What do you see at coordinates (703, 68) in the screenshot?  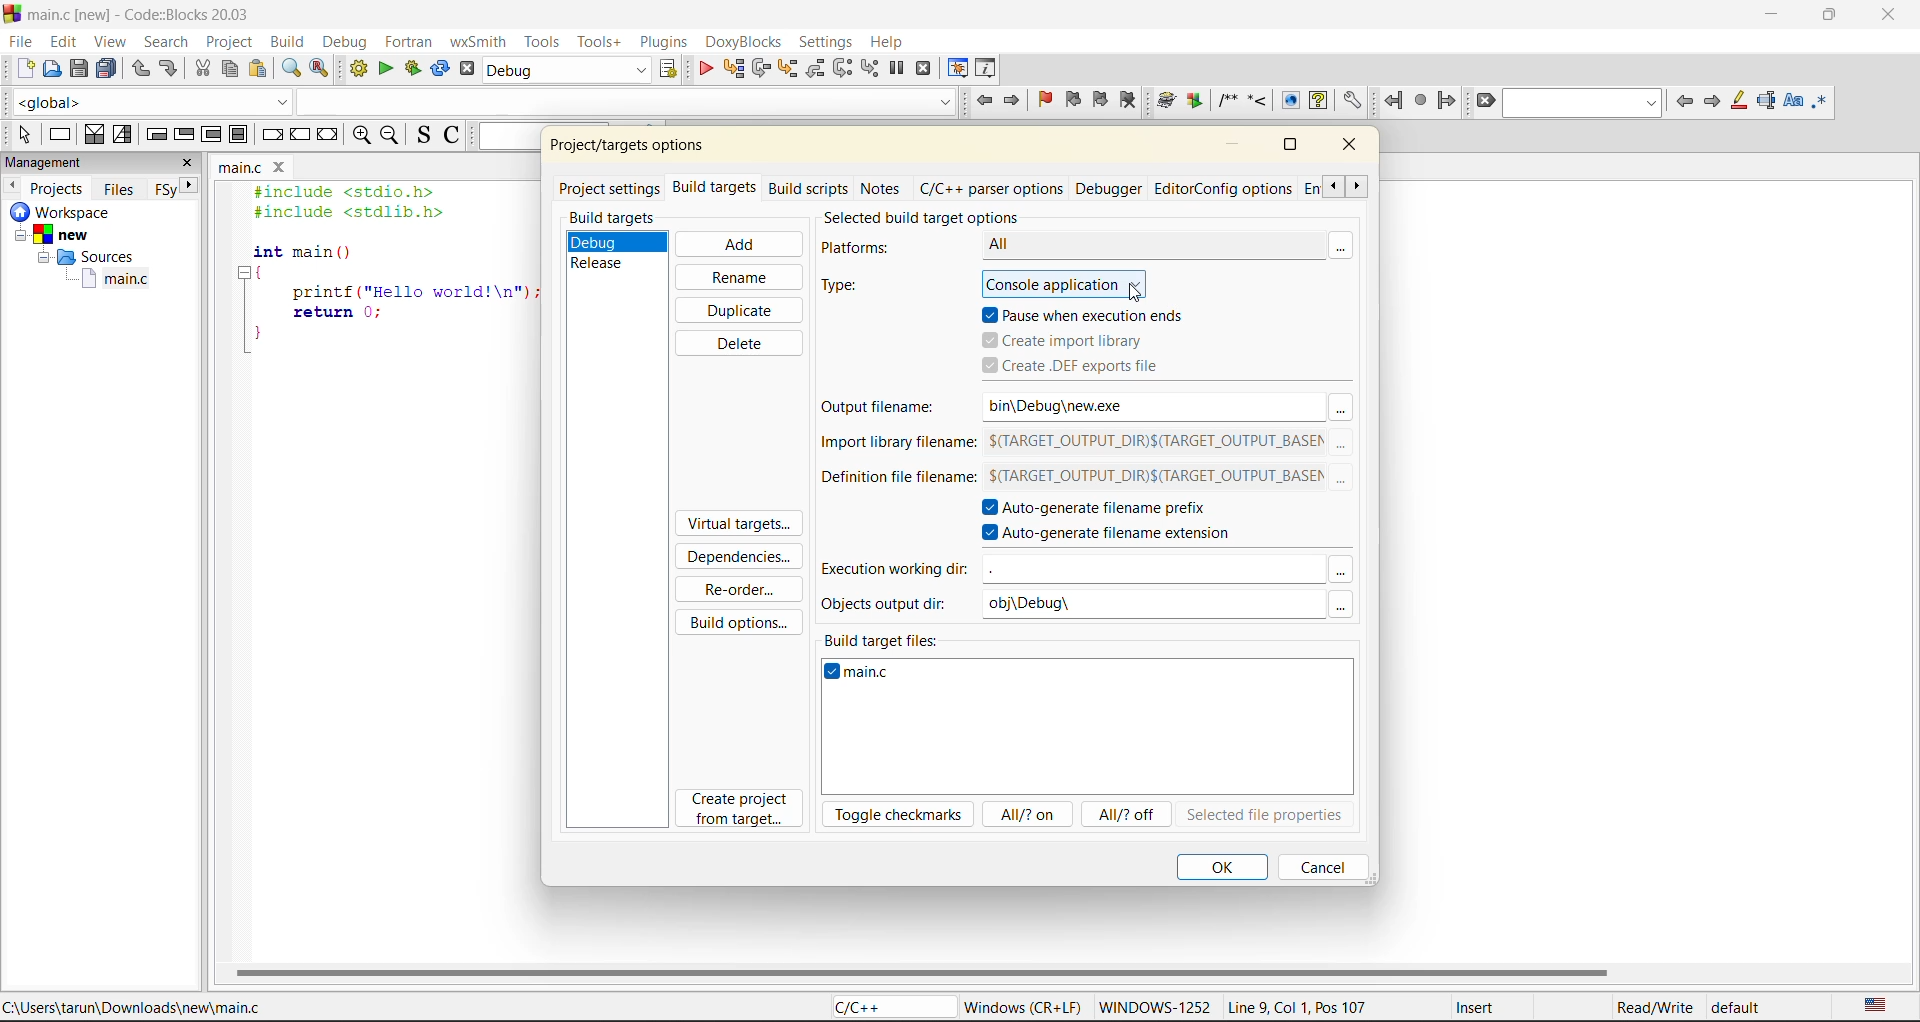 I see `debug` at bounding box center [703, 68].